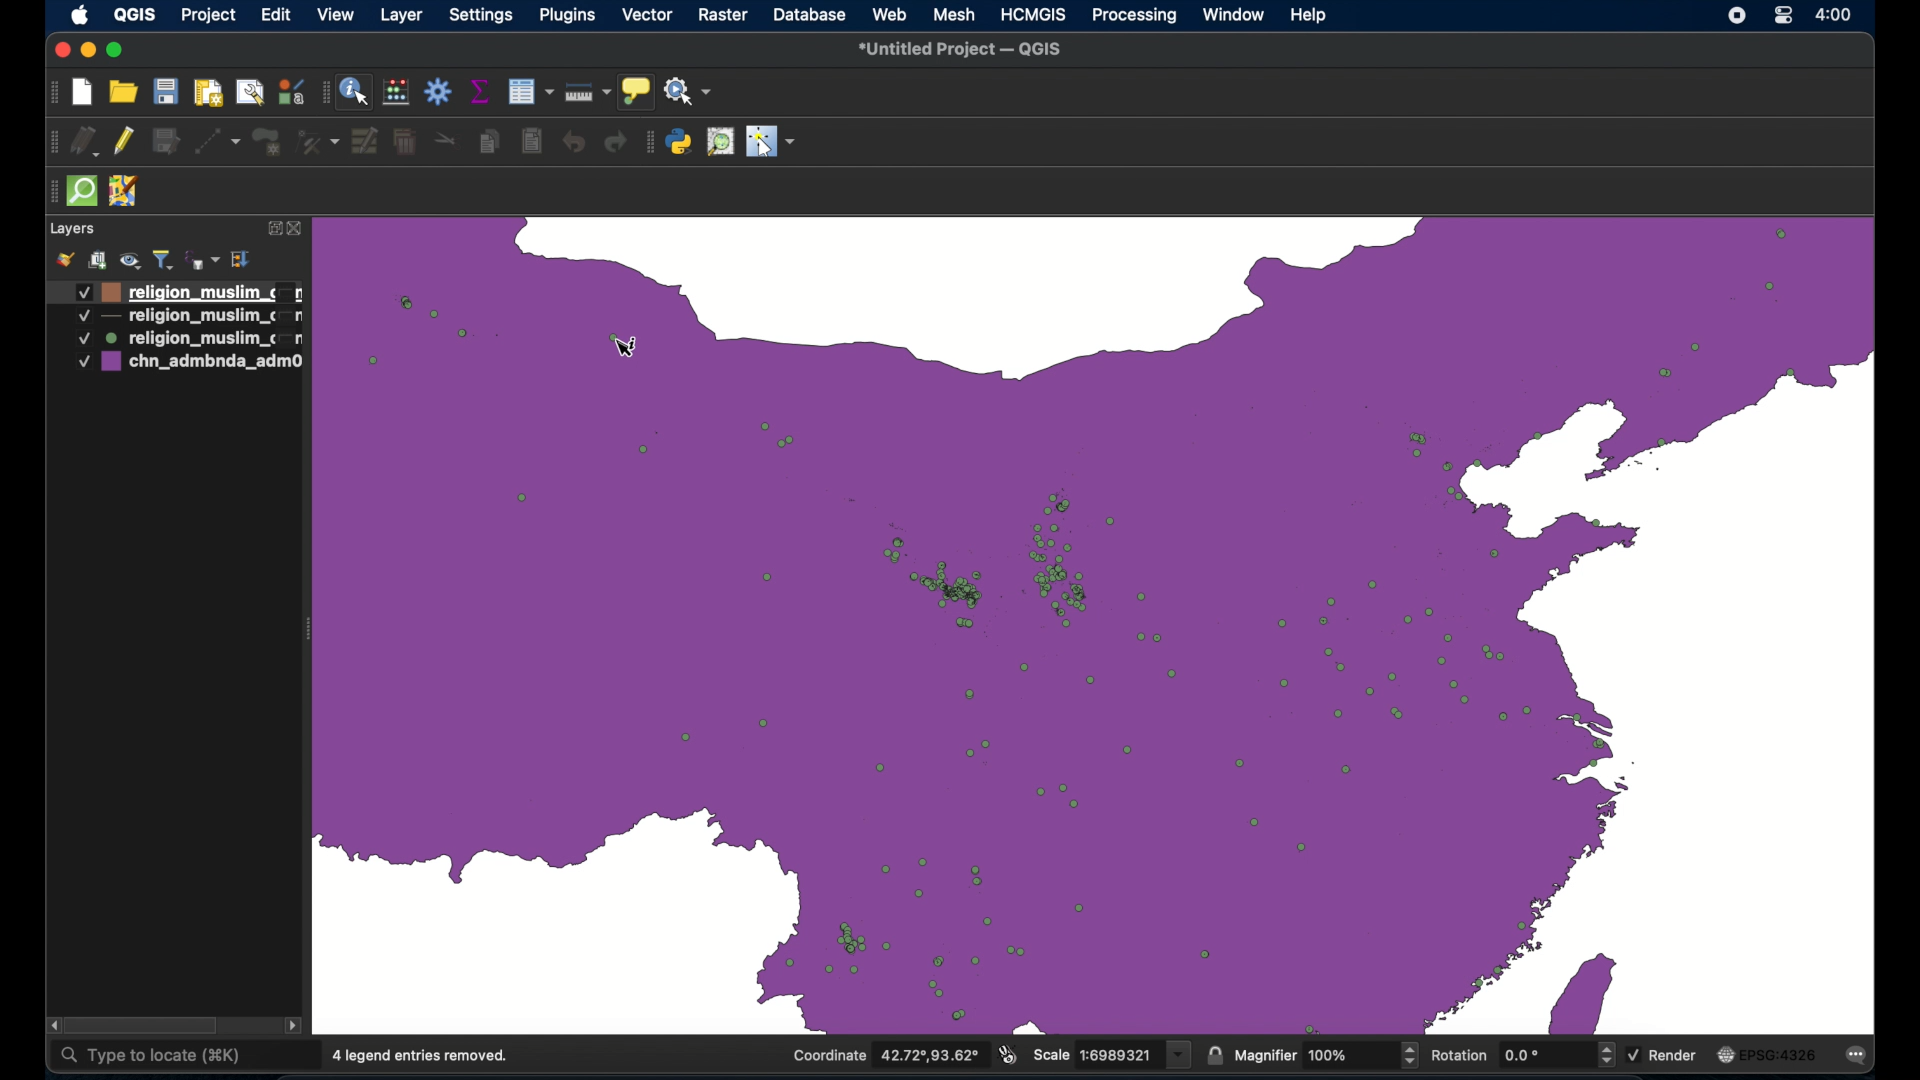 This screenshot has width=1920, height=1080. Describe the element at coordinates (267, 142) in the screenshot. I see `addpolygonfeature` at that location.